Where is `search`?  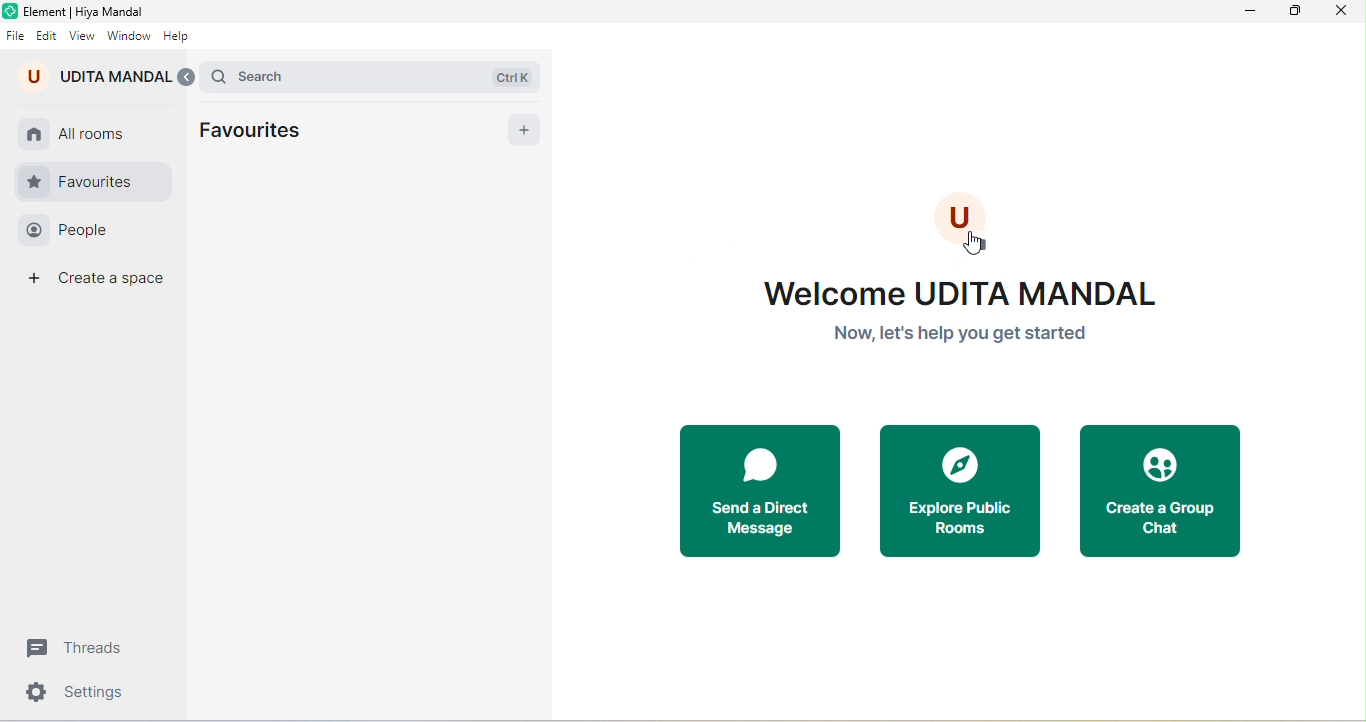
search is located at coordinates (376, 75).